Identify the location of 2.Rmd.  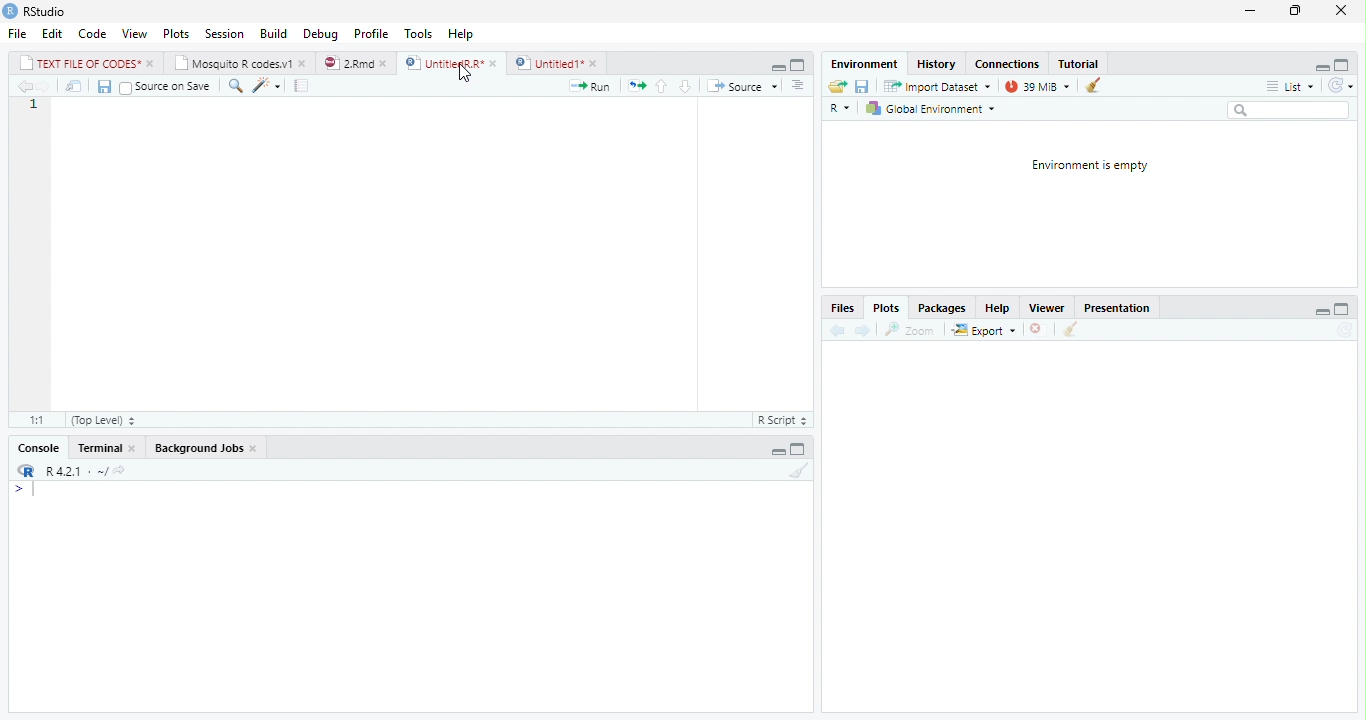
(356, 63).